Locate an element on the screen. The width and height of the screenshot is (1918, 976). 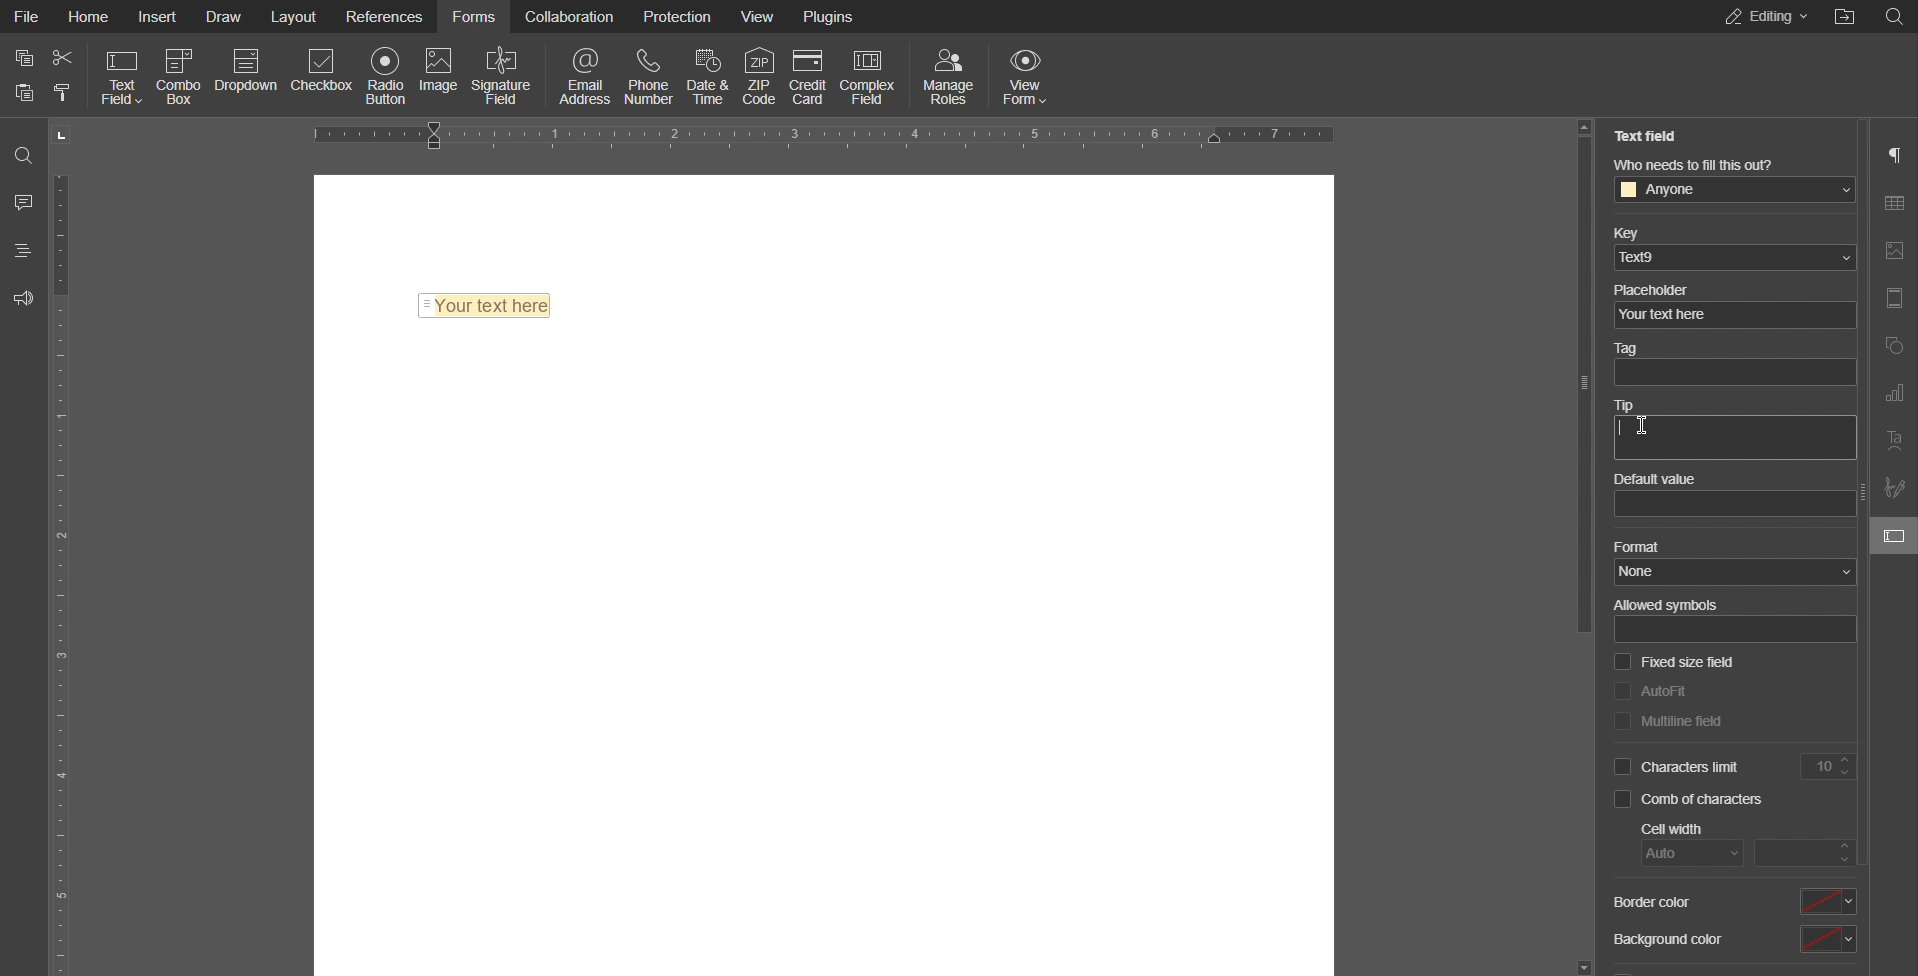
Text Field Settings is located at coordinates (1893, 535).